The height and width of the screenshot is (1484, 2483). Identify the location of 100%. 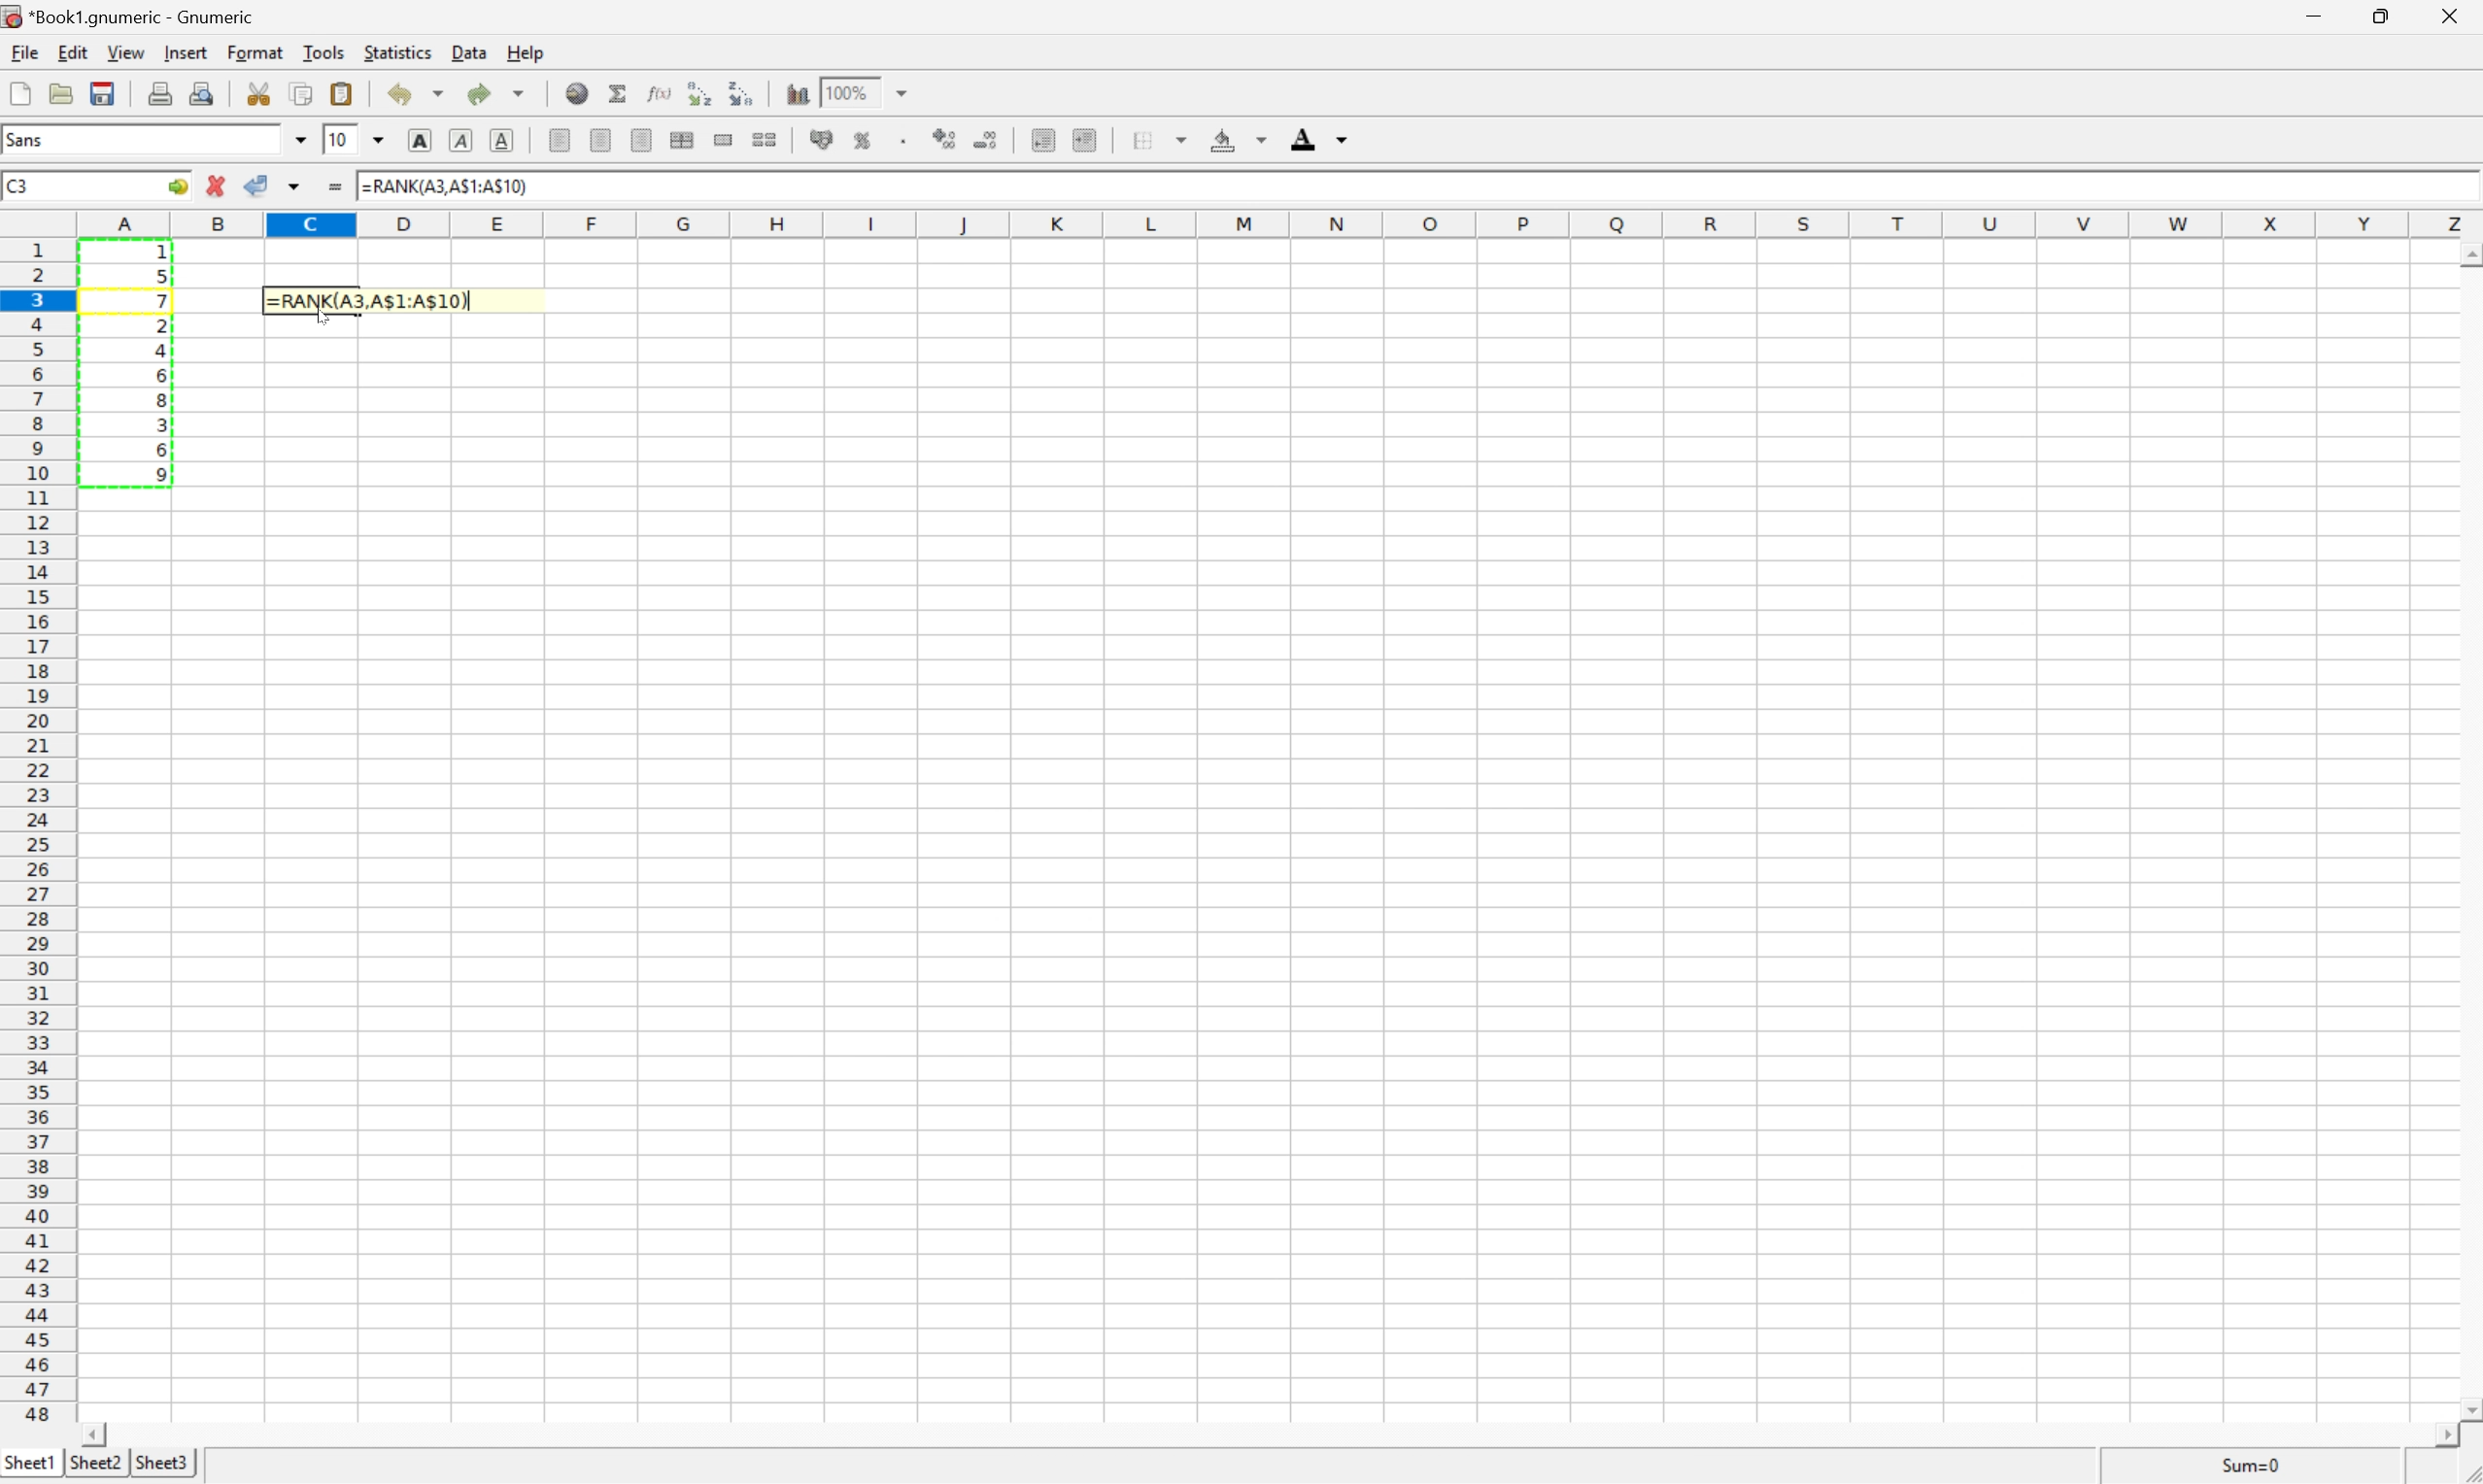
(844, 92).